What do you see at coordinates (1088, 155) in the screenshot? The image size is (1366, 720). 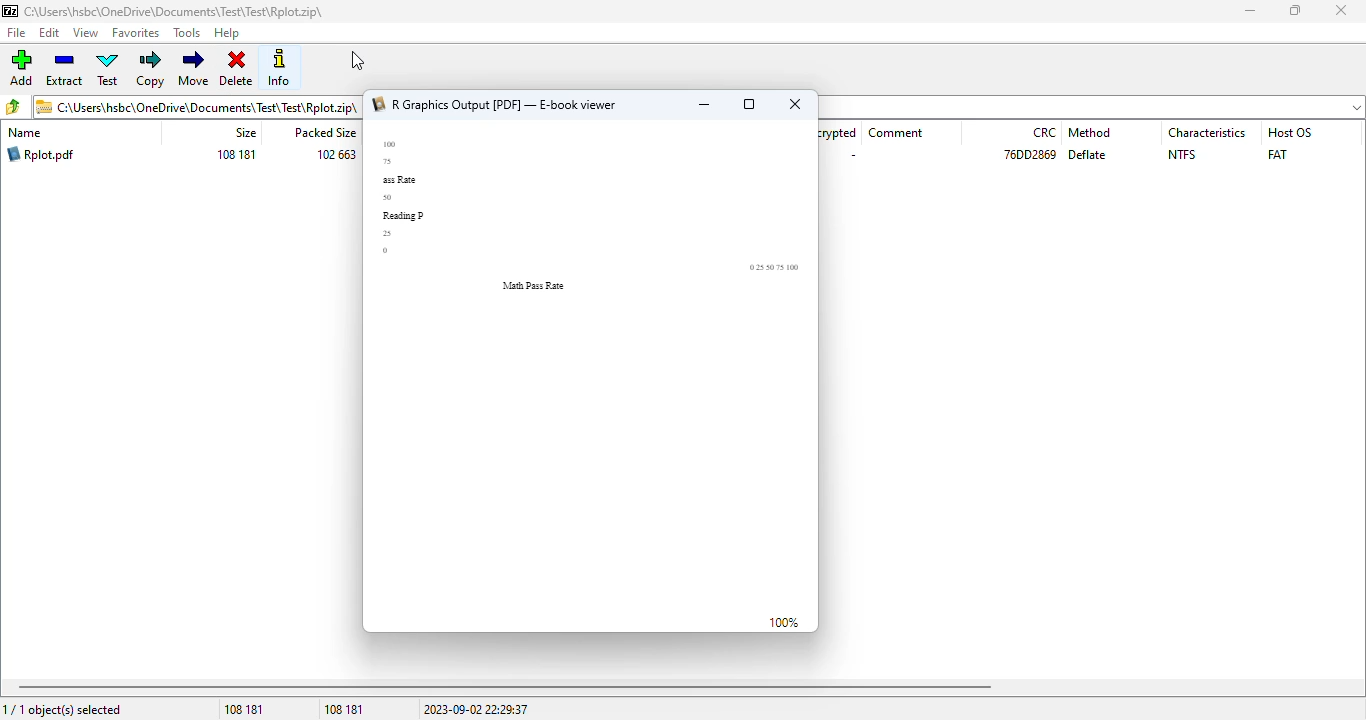 I see `deflate` at bounding box center [1088, 155].